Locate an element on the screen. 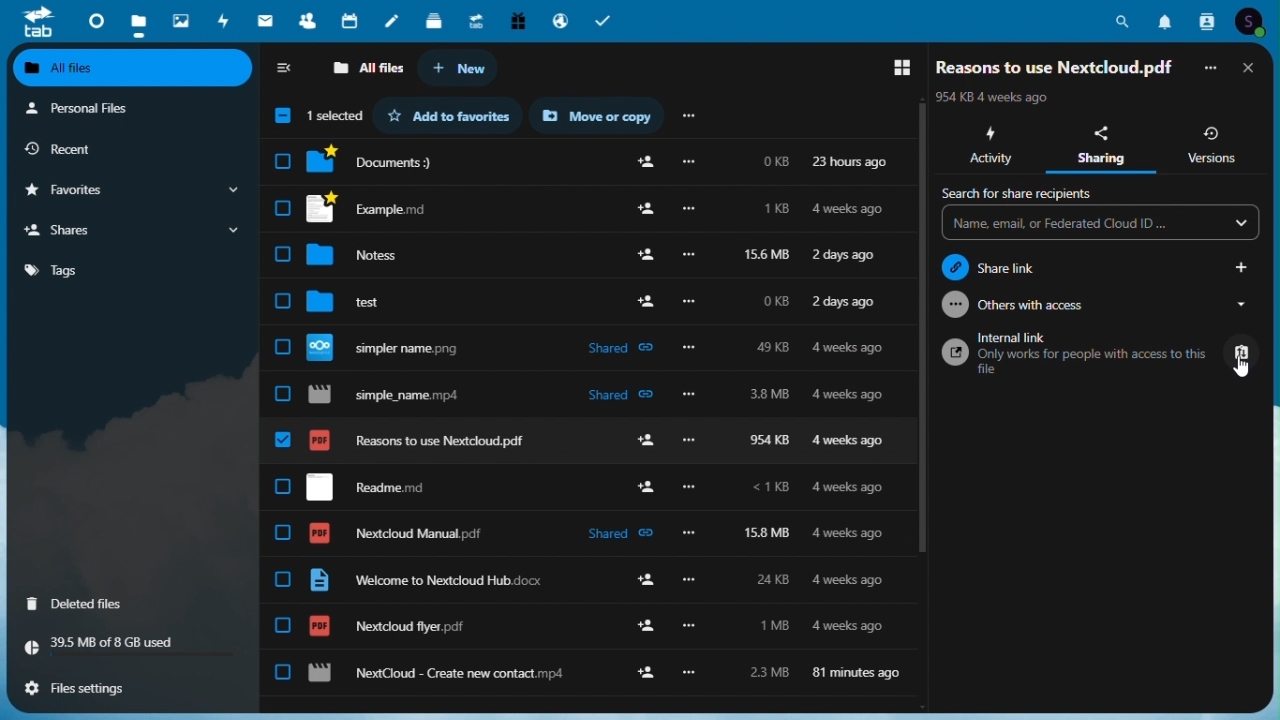 The image size is (1280, 720). check box is located at coordinates (286, 163).